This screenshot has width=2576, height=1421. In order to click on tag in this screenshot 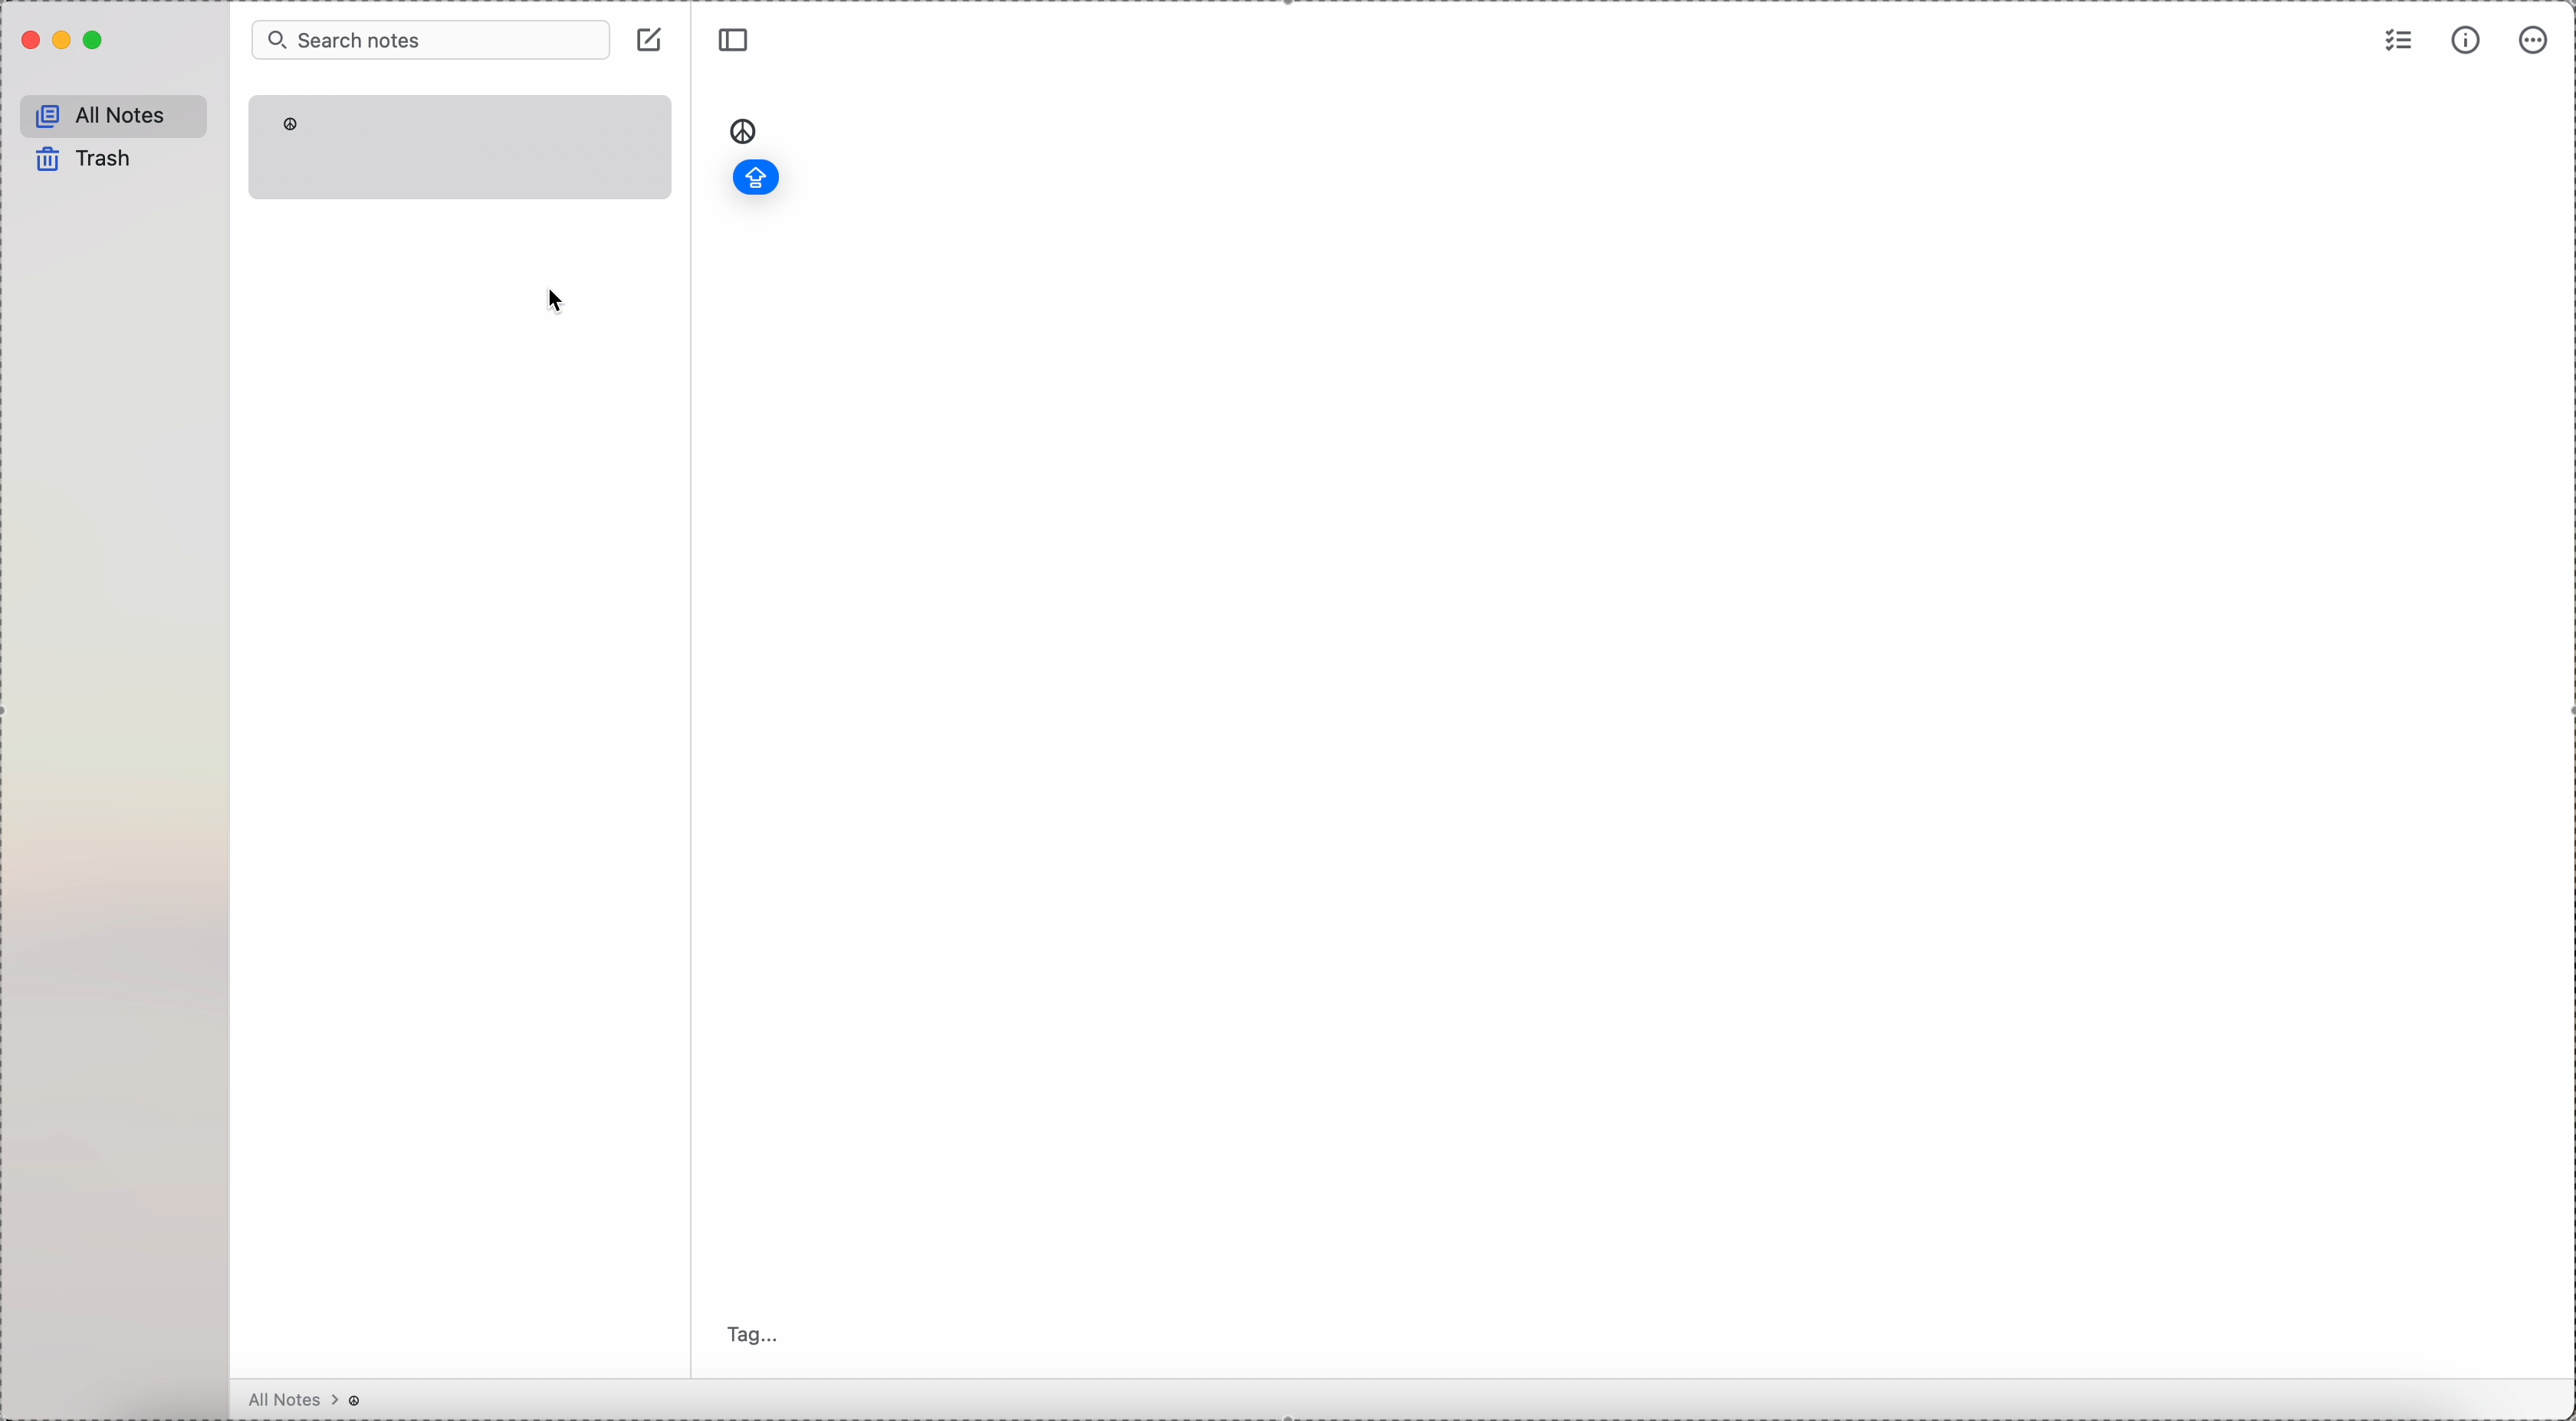, I will do `click(759, 1333)`.